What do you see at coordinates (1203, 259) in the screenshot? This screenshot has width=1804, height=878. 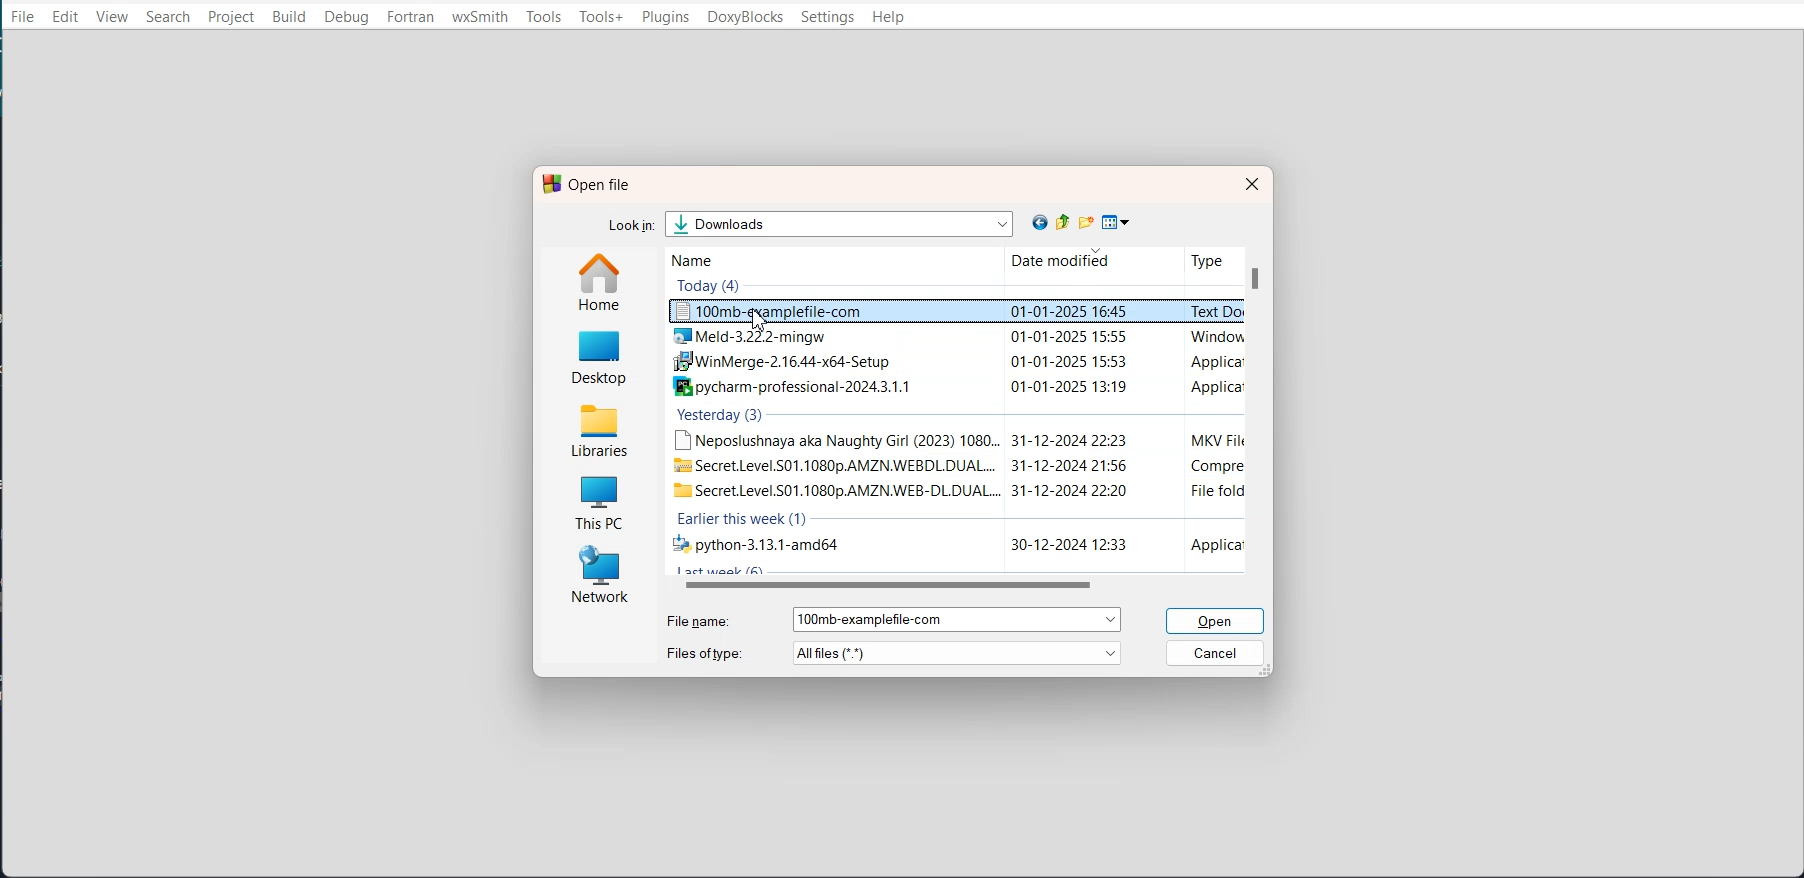 I see `type` at bounding box center [1203, 259].